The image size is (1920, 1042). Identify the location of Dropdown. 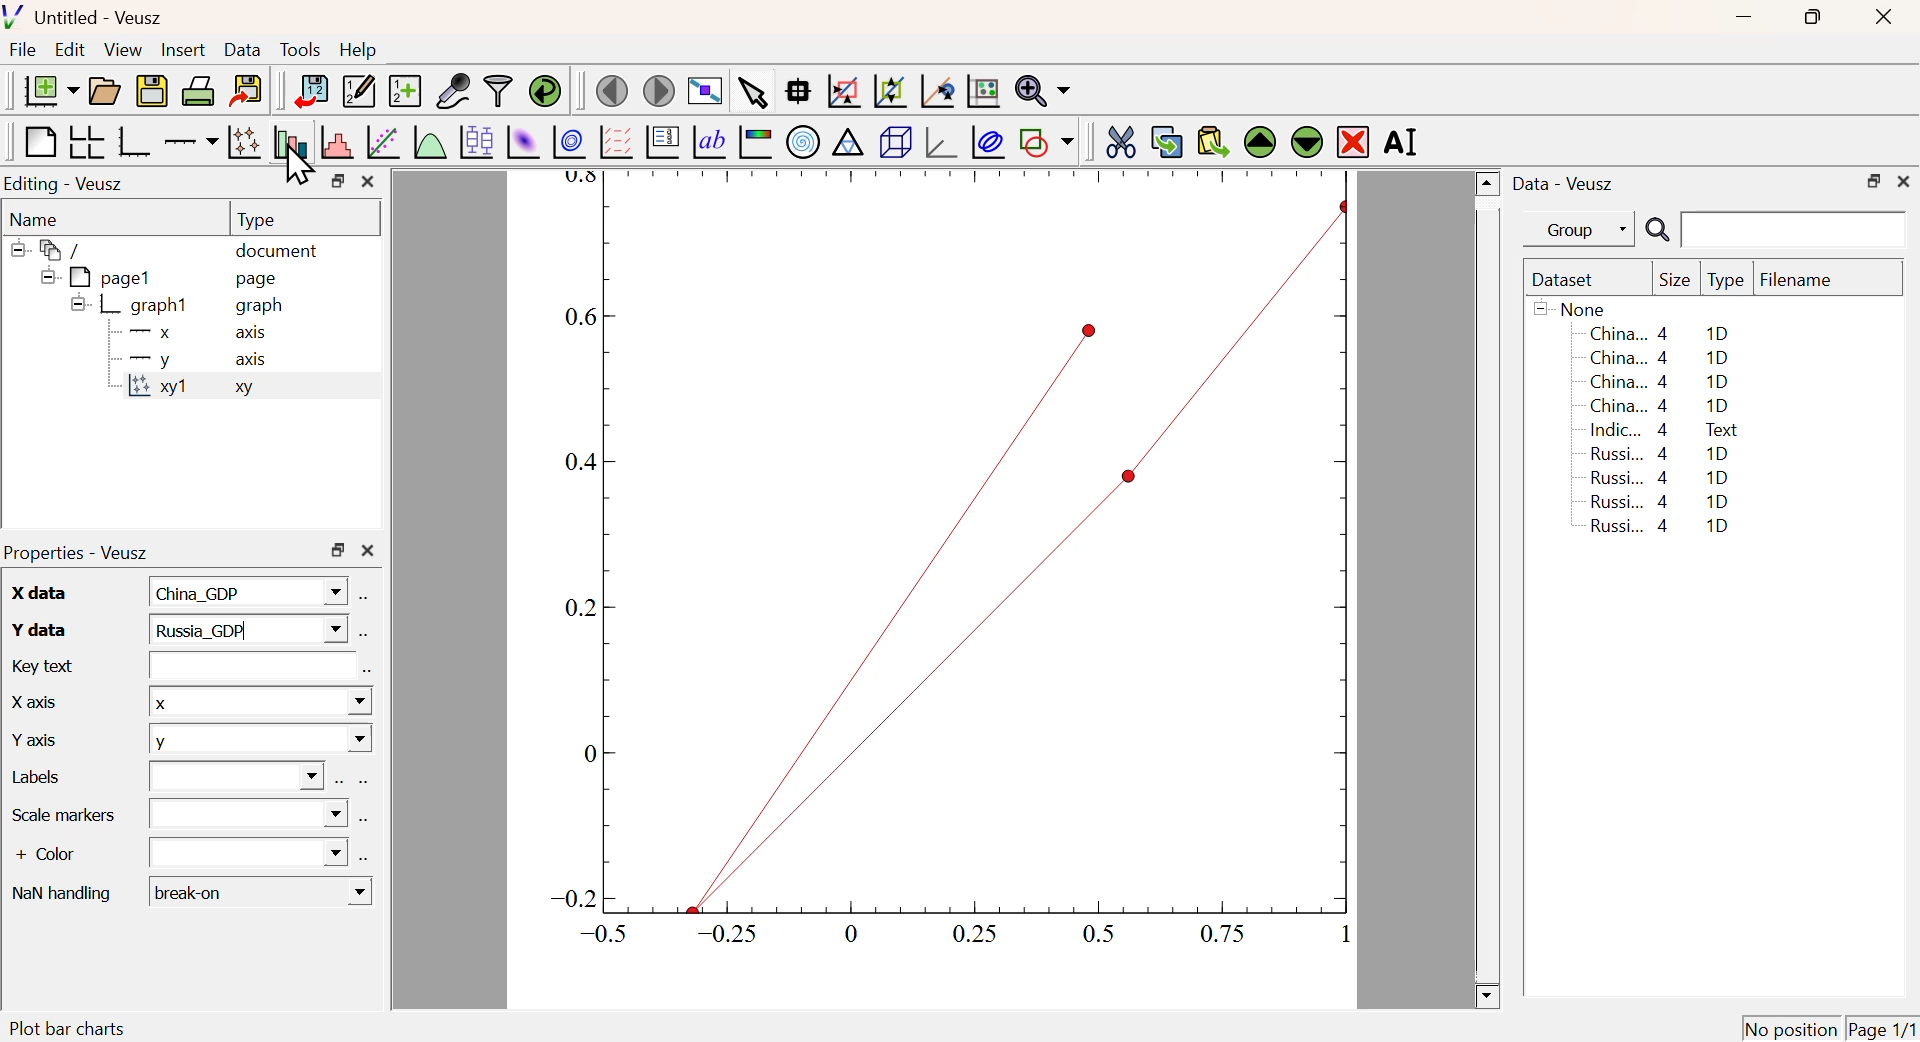
(250, 814).